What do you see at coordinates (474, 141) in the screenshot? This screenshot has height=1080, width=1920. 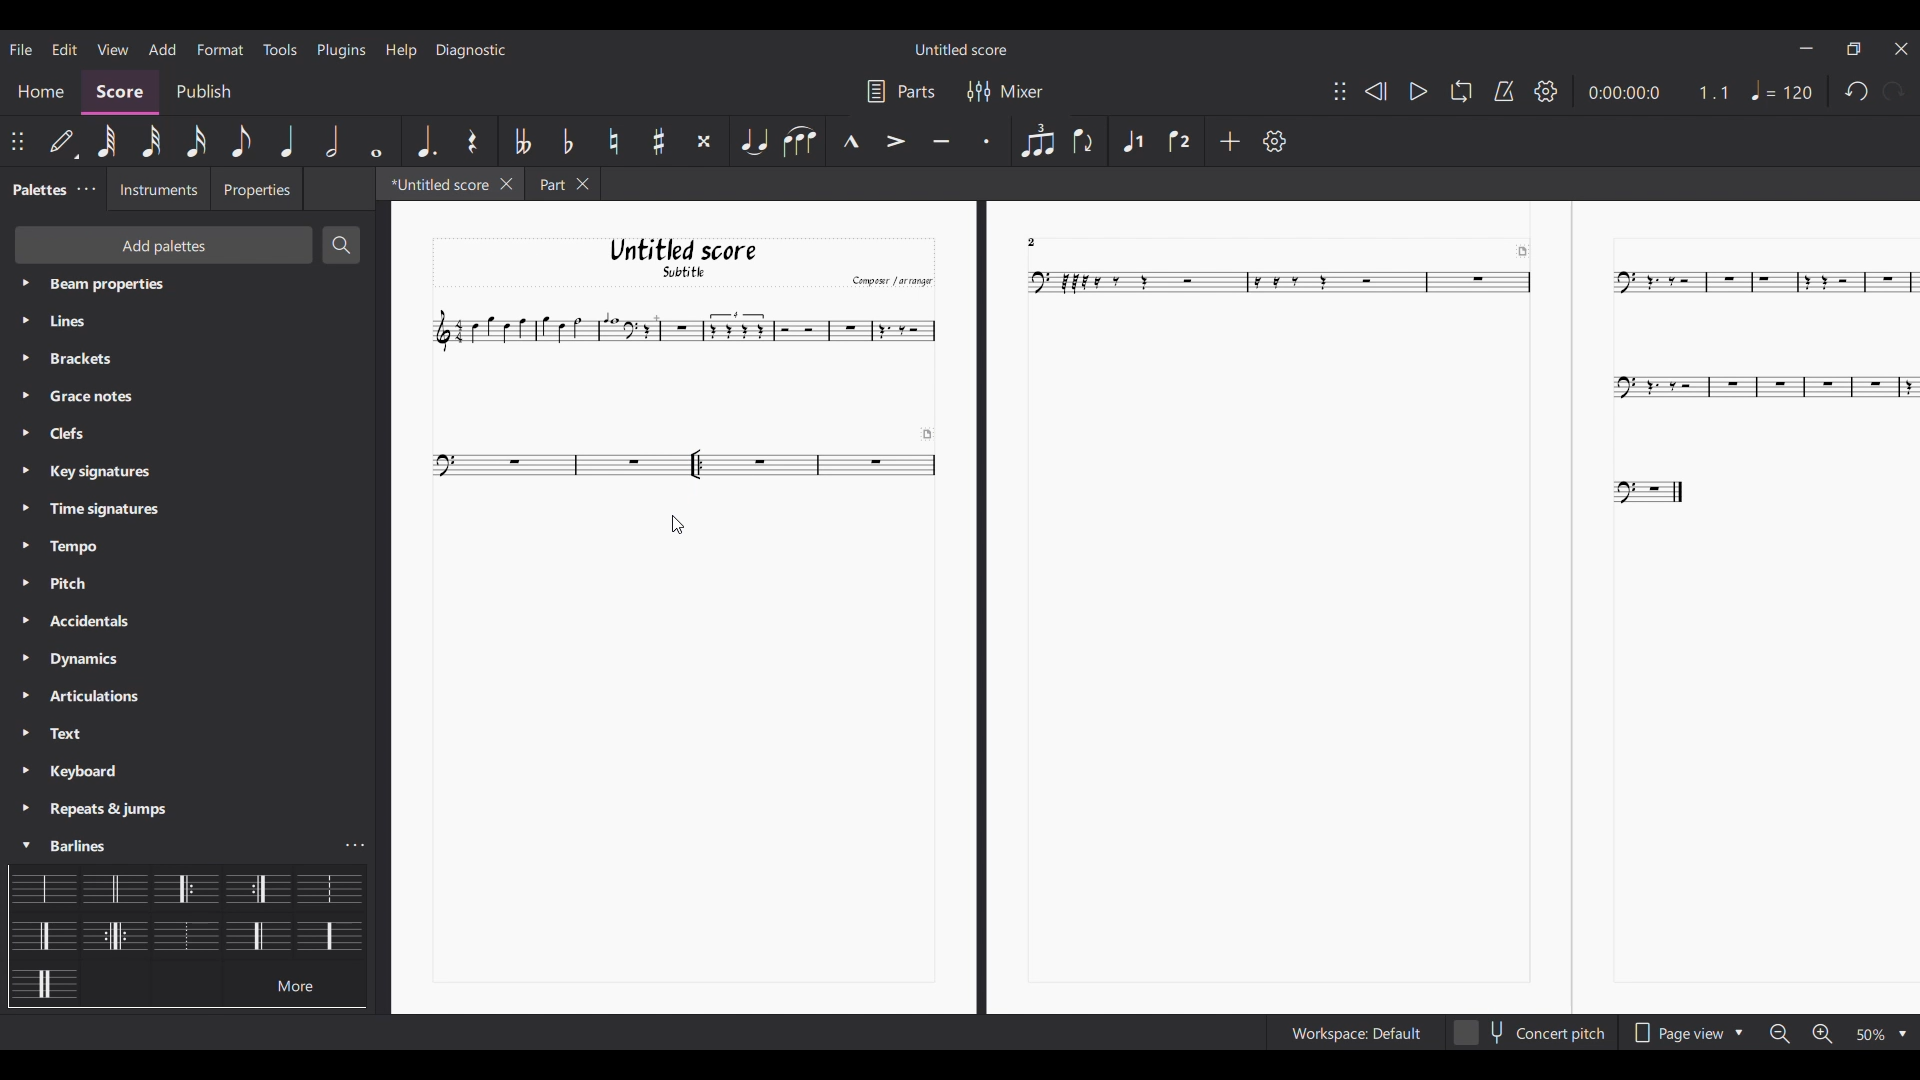 I see `Rest` at bounding box center [474, 141].